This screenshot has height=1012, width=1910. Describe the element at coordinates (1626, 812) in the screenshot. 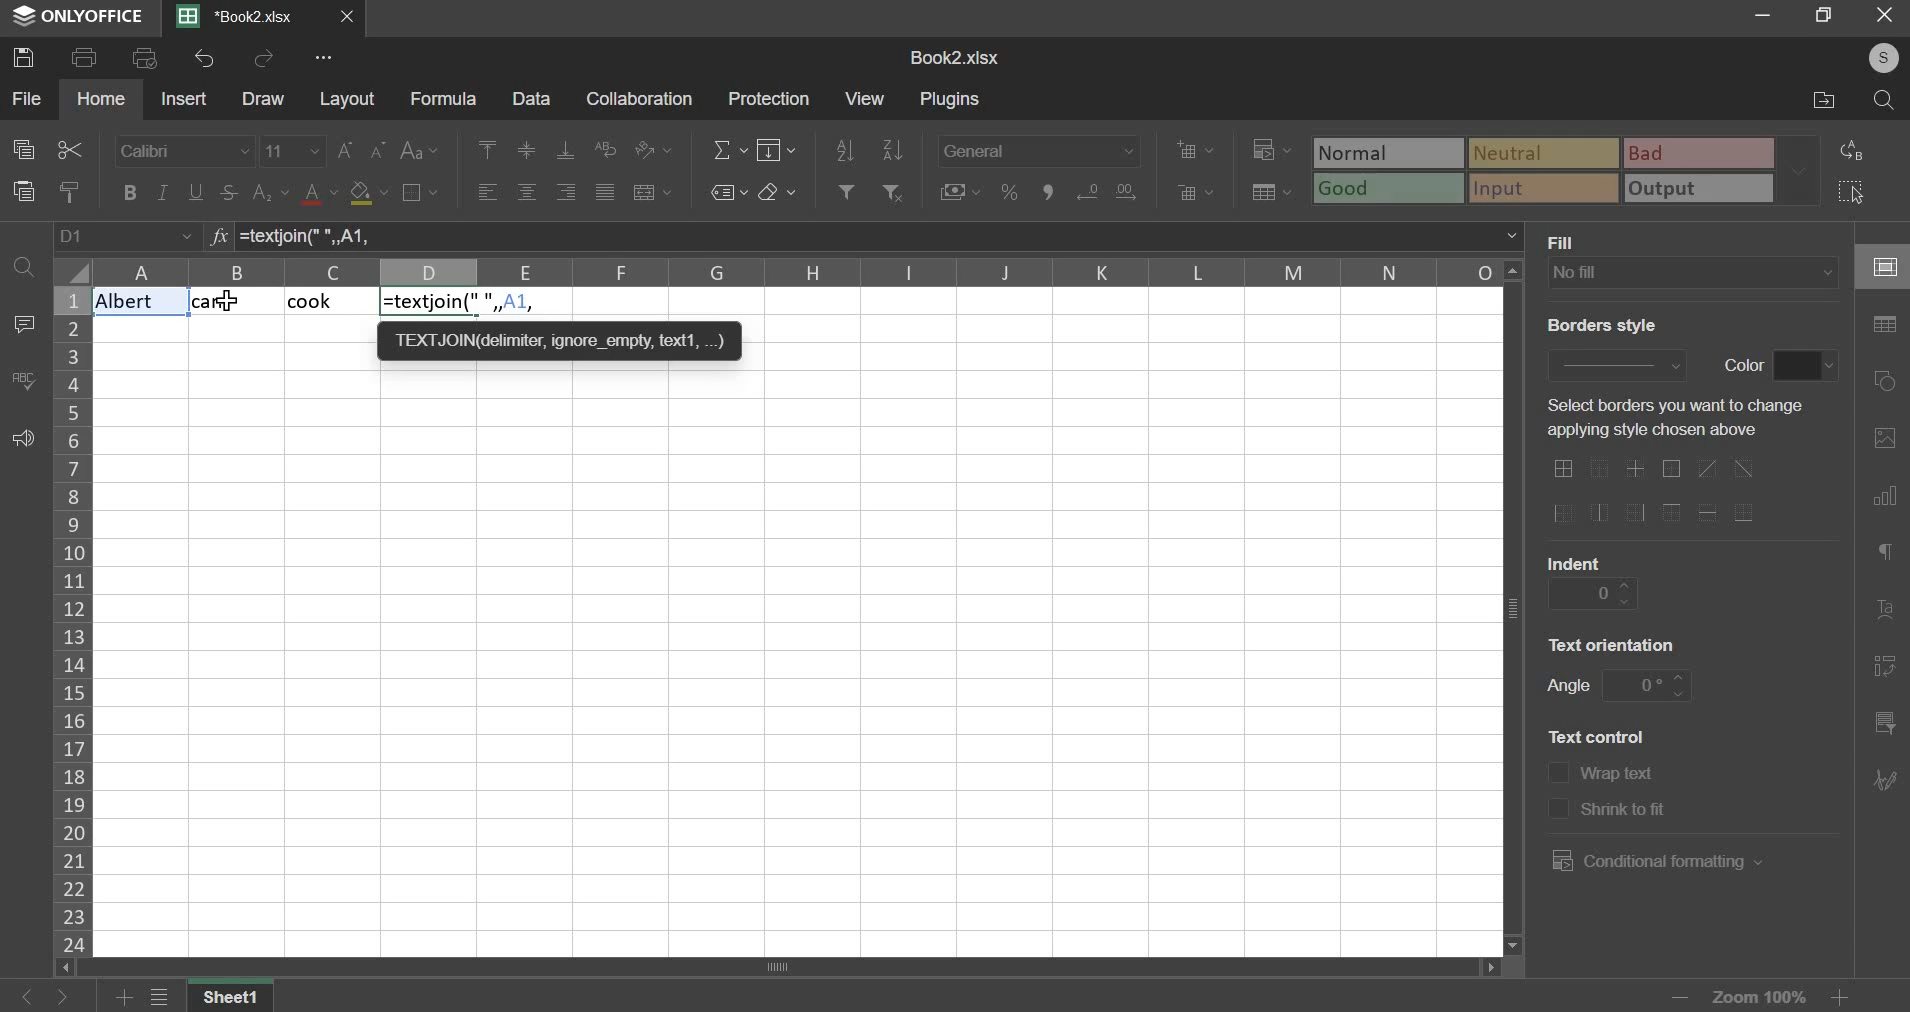

I see `text` at that location.